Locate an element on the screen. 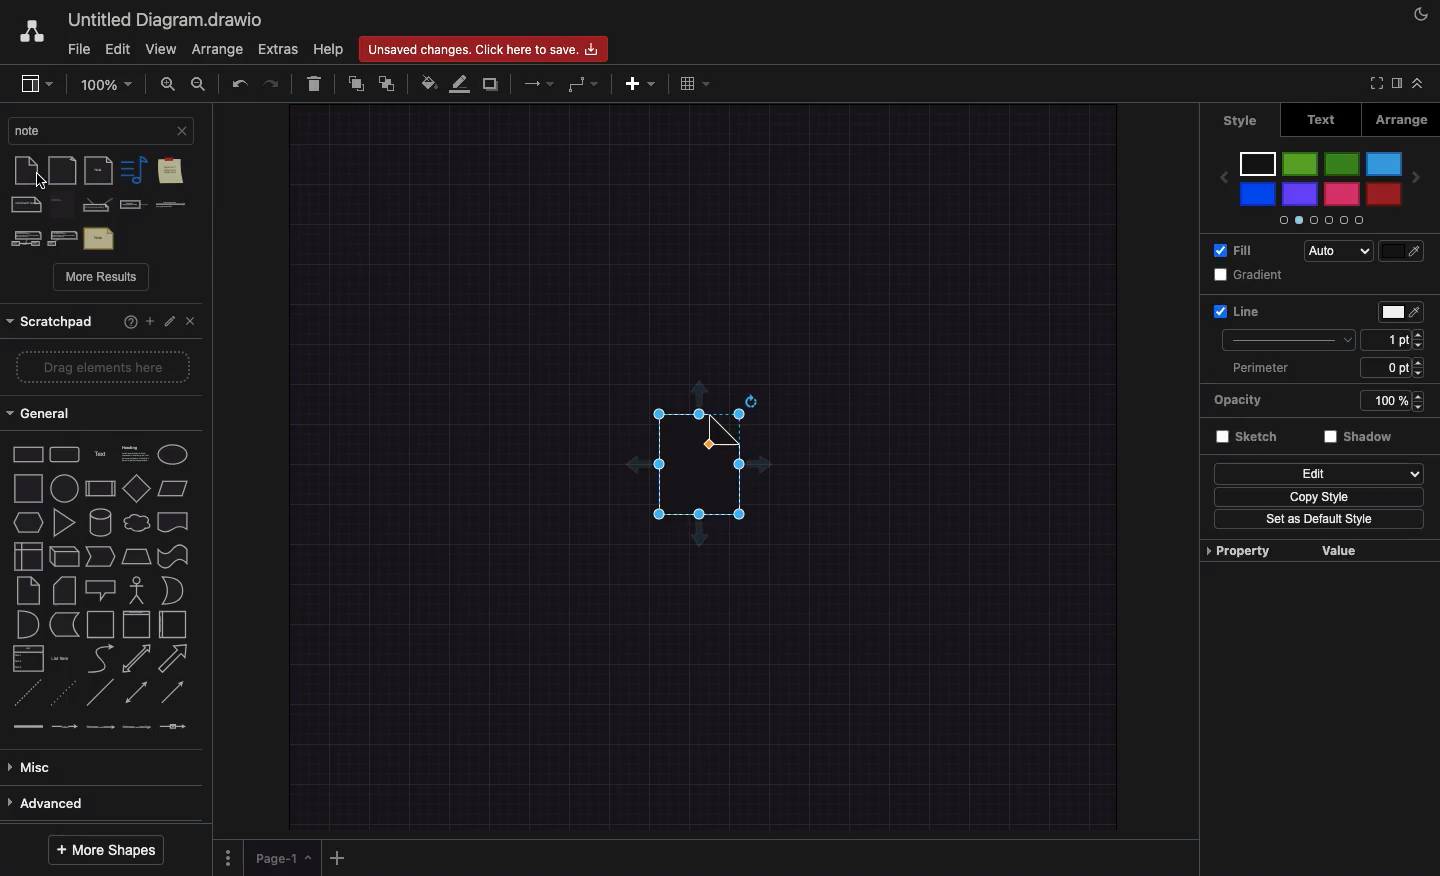 This screenshot has height=876, width=1440. Duplicate is located at coordinates (490, 84).